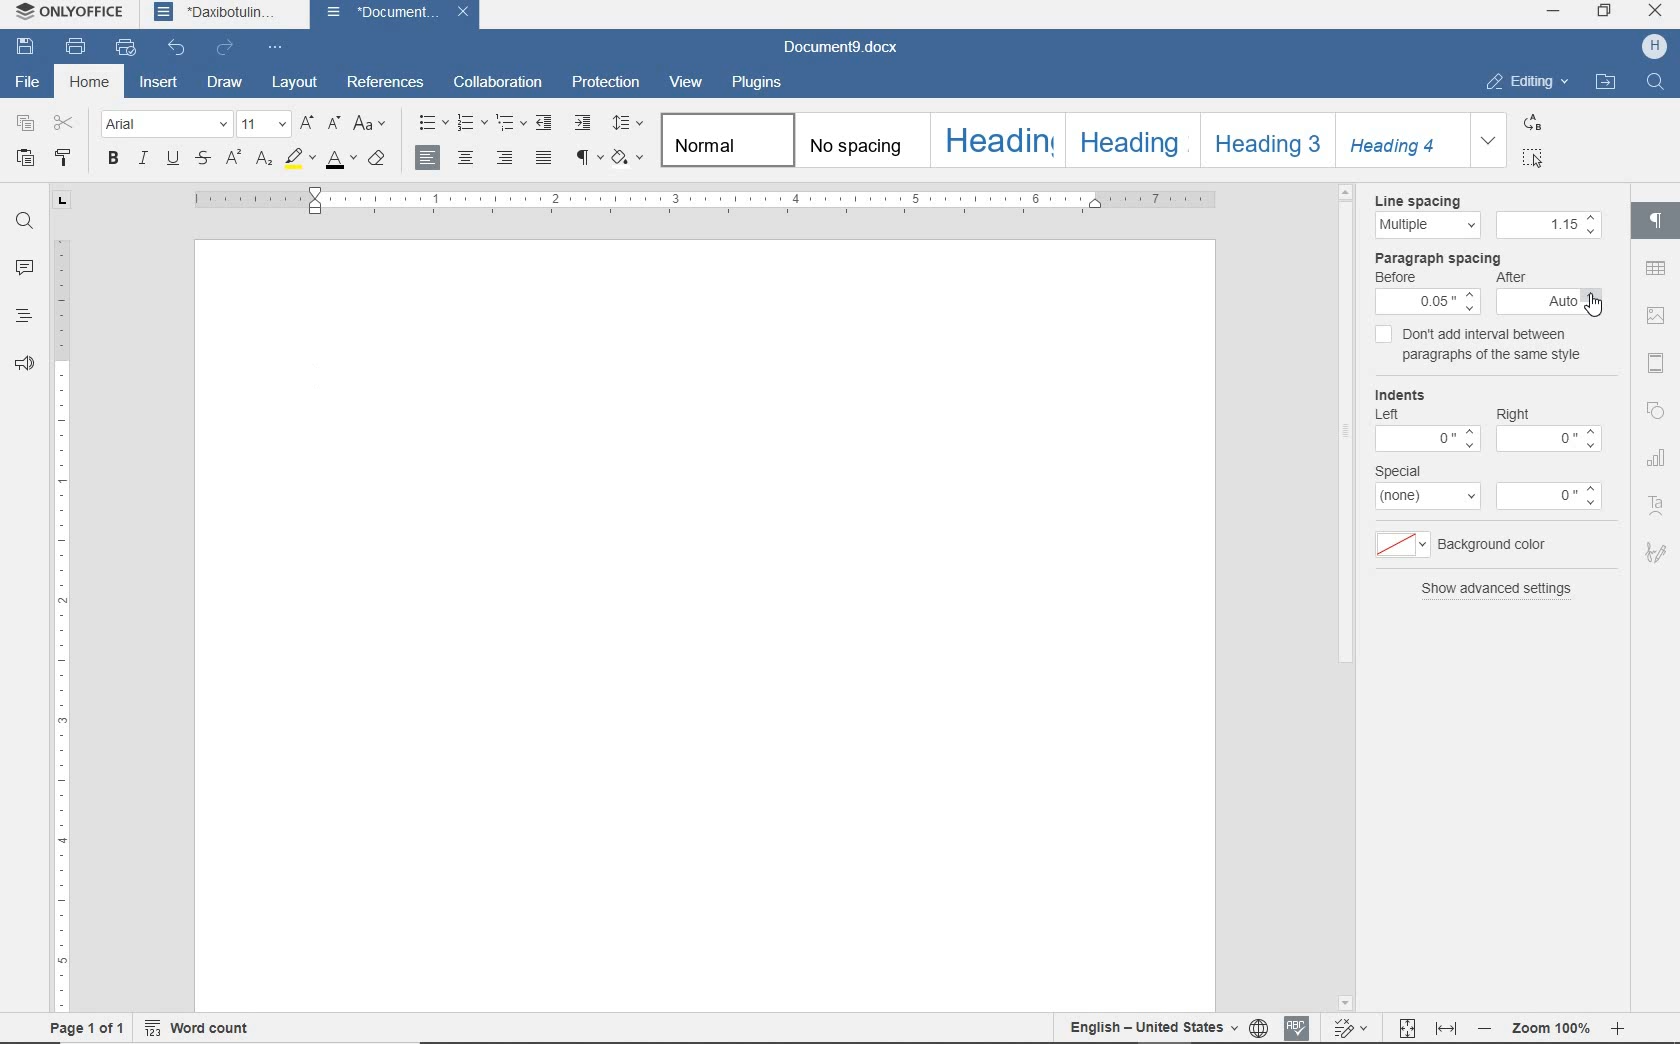 The width and height of the screenshot is (1680, 1044). What do you see at coordinates (429, 159) in the screenshot?
I see `align left` at bounding box center [429, 159].